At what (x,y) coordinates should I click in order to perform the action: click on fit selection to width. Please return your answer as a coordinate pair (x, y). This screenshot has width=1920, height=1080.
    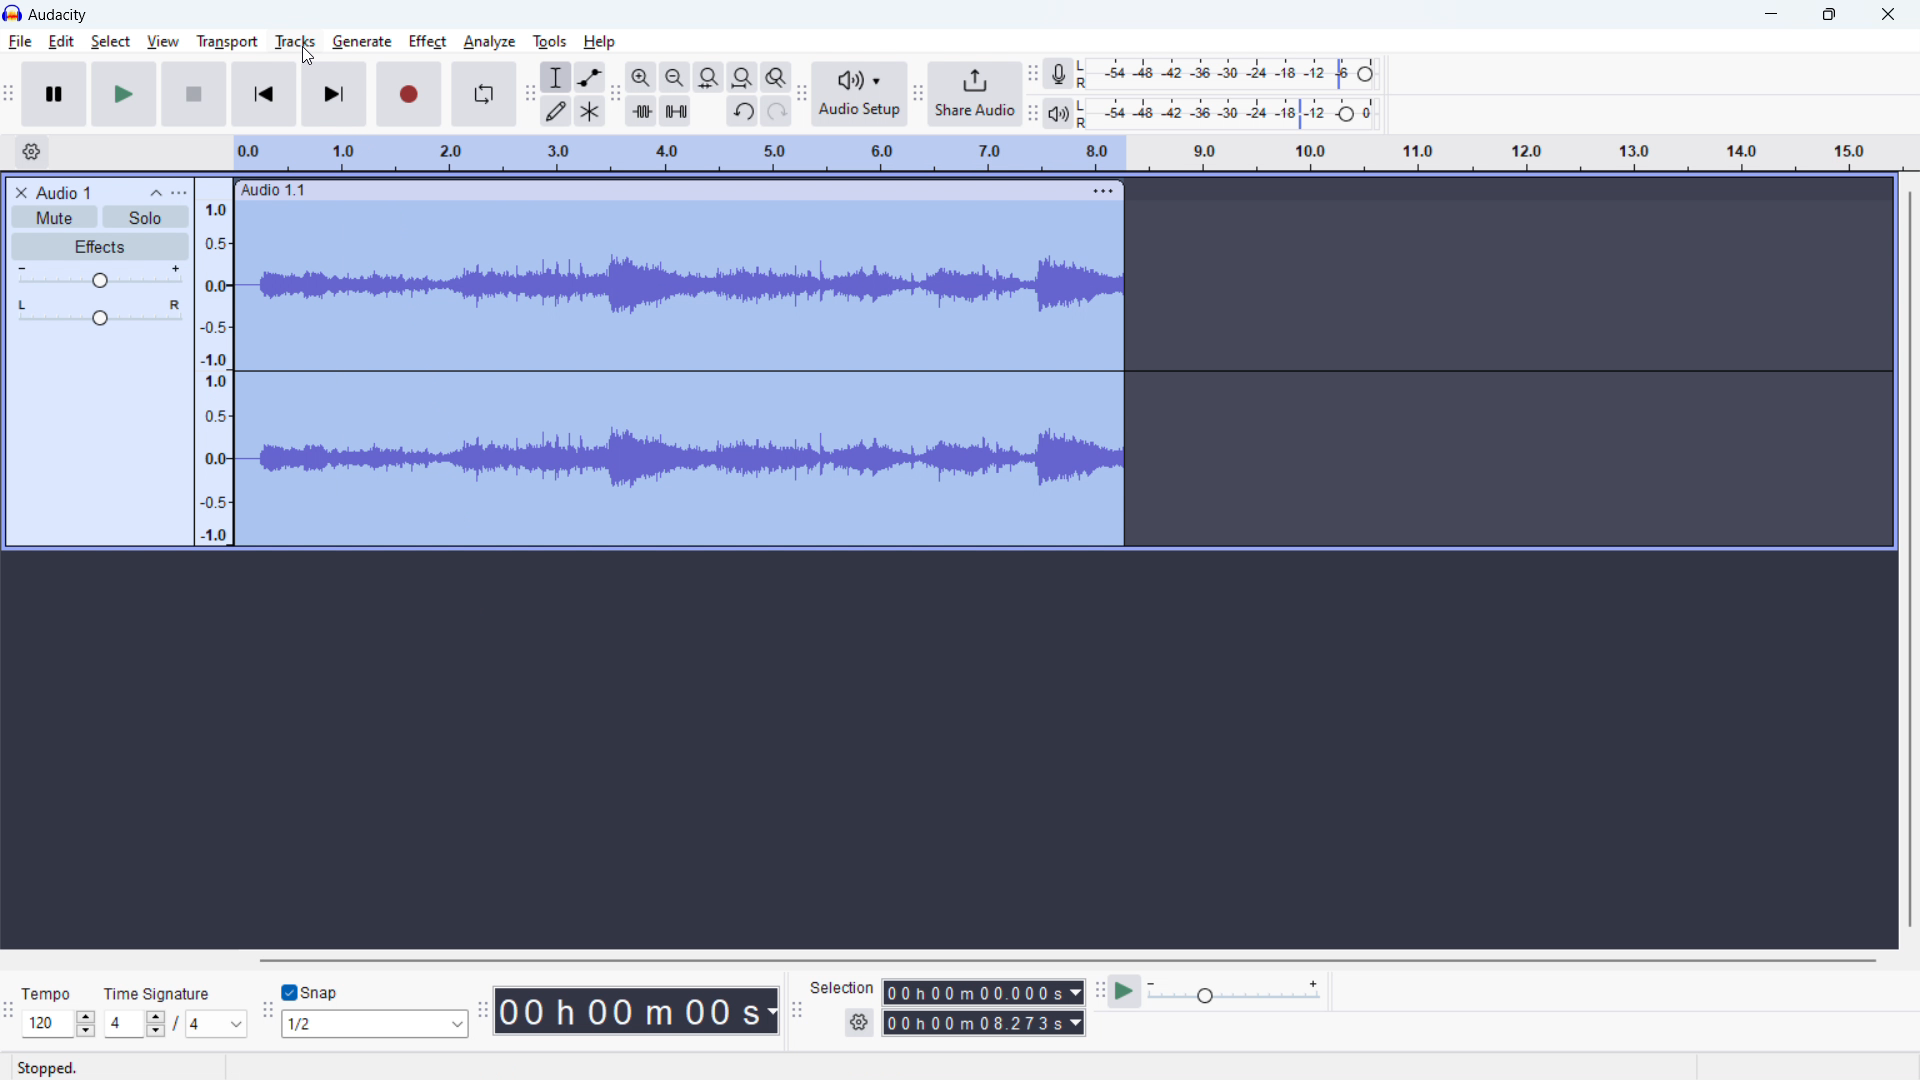
    Looking at the image, I should click on (709, 77).